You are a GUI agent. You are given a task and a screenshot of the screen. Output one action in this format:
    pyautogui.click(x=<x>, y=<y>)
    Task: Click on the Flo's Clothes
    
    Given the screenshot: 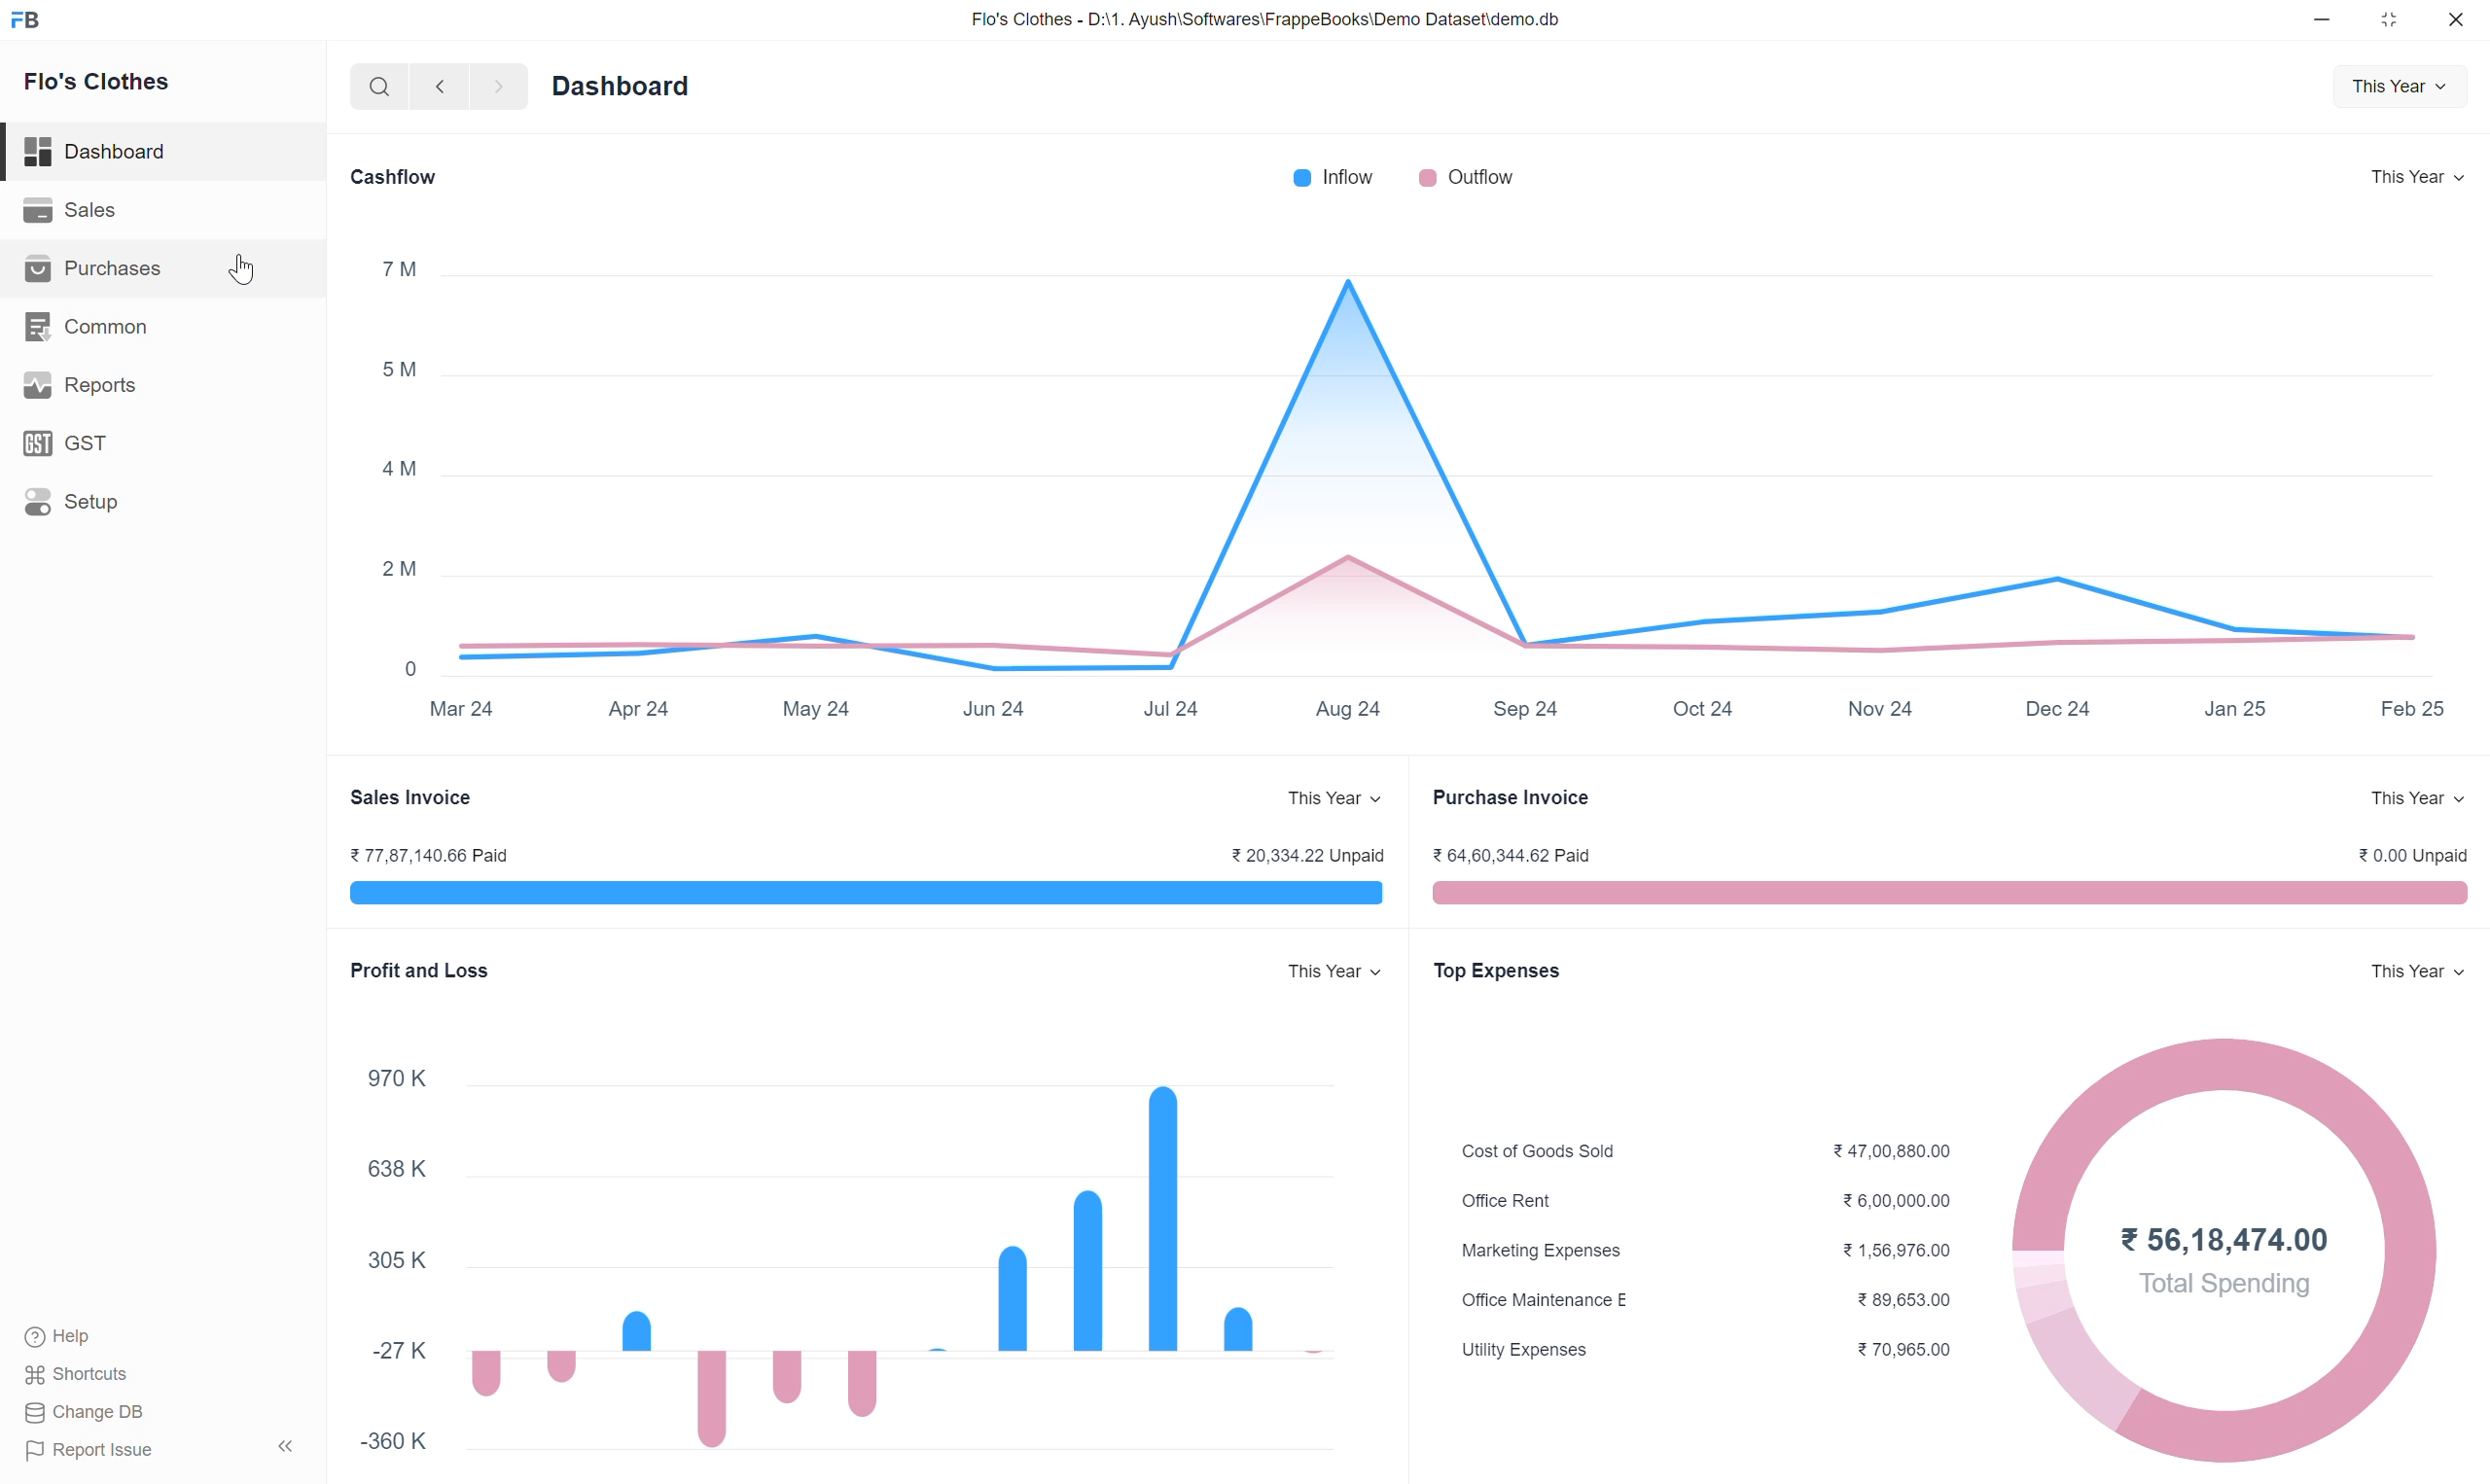 What is the action you would take?
    pyautogui.click(x=97, y=80)
    